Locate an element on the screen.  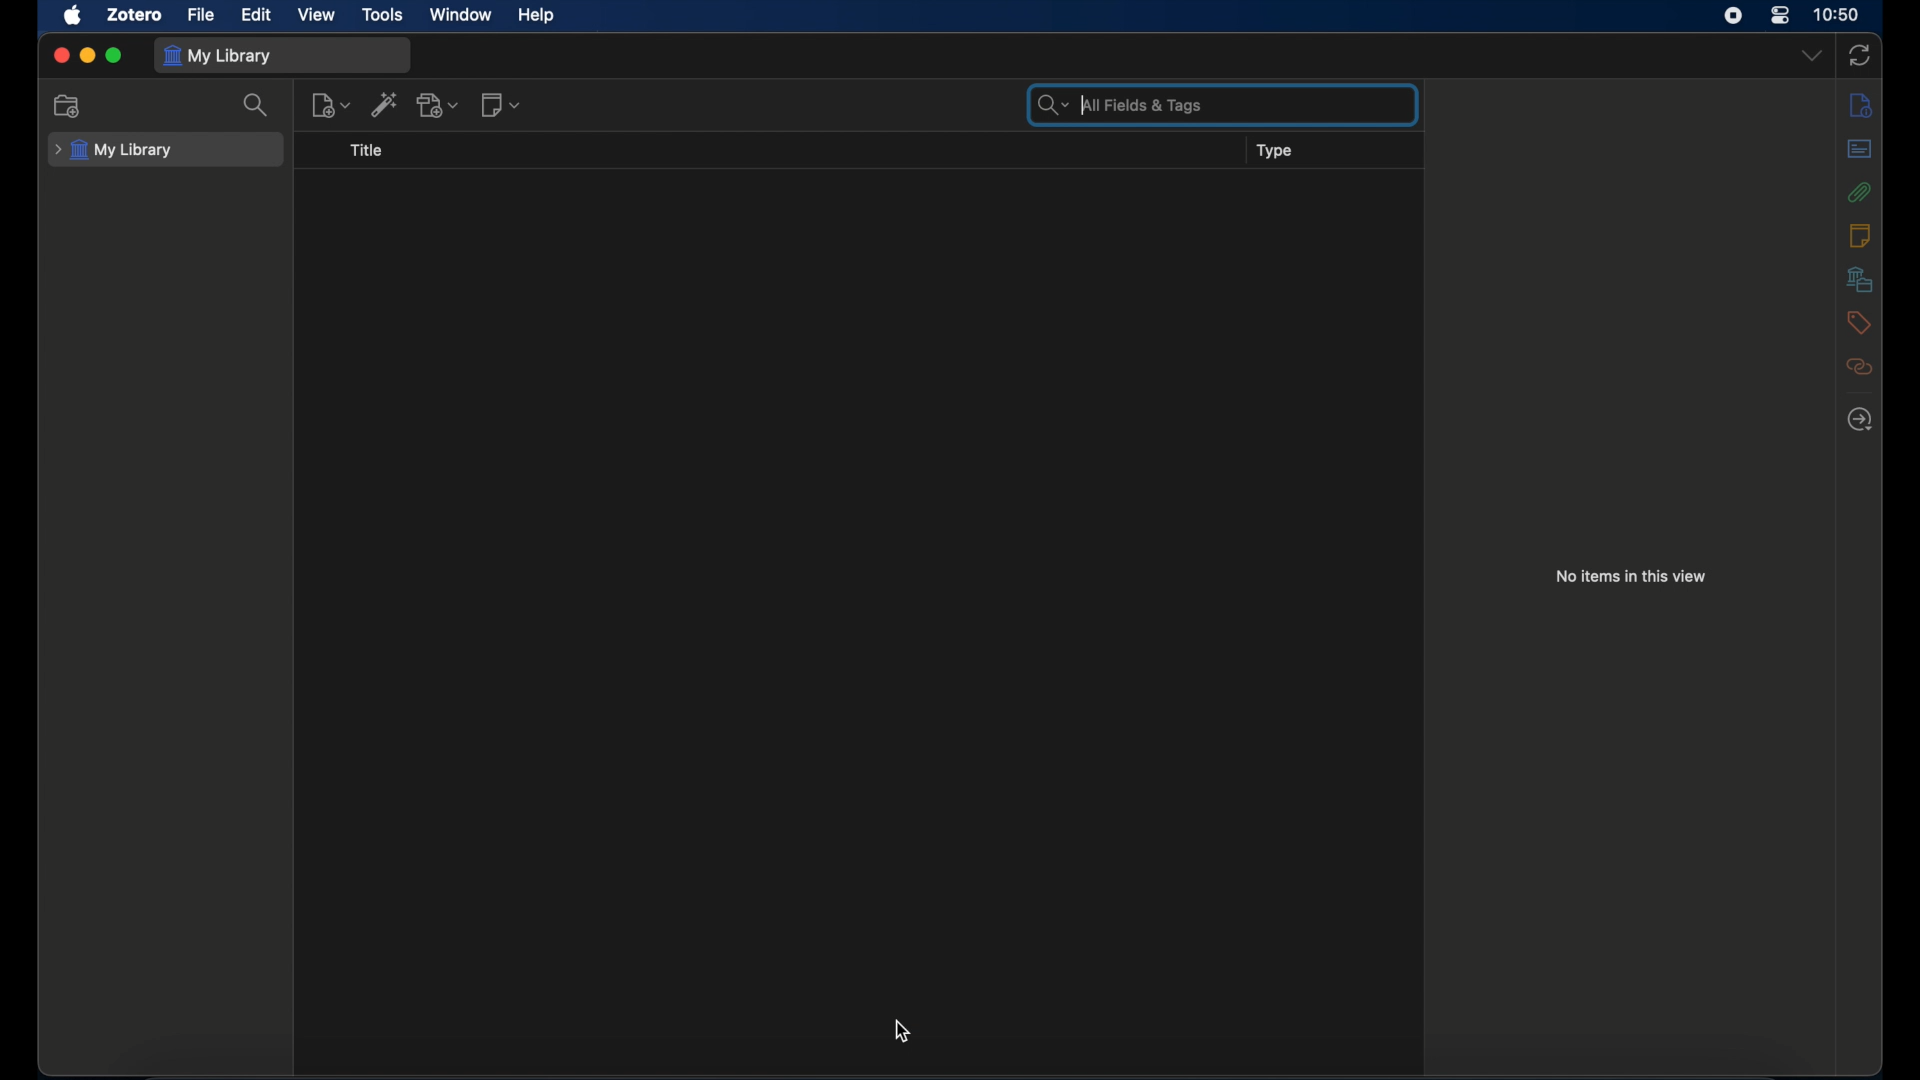
abstract is located at coordinates (1861, 148).